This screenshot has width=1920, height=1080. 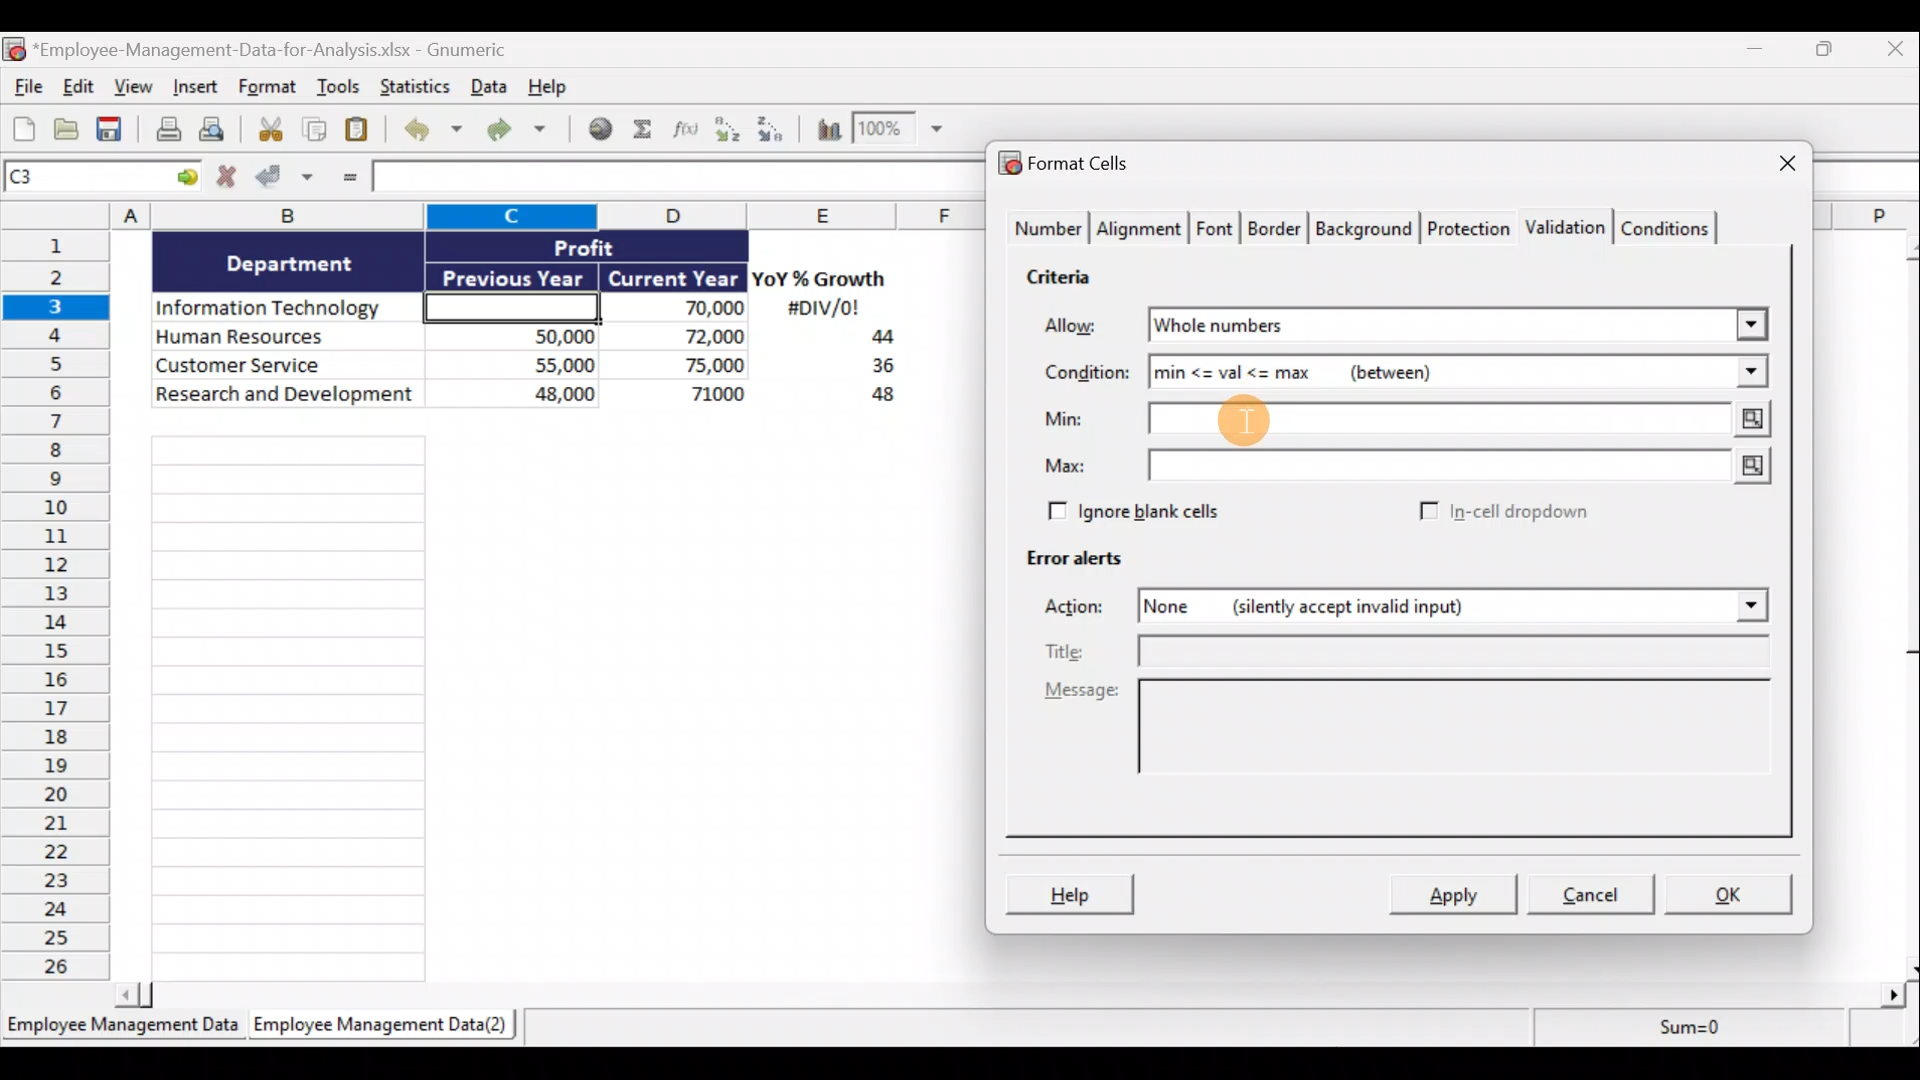 What do you see at coordinates (339, 89) in the screenshot?
I see `Tools` at bounding box center [339, 89].